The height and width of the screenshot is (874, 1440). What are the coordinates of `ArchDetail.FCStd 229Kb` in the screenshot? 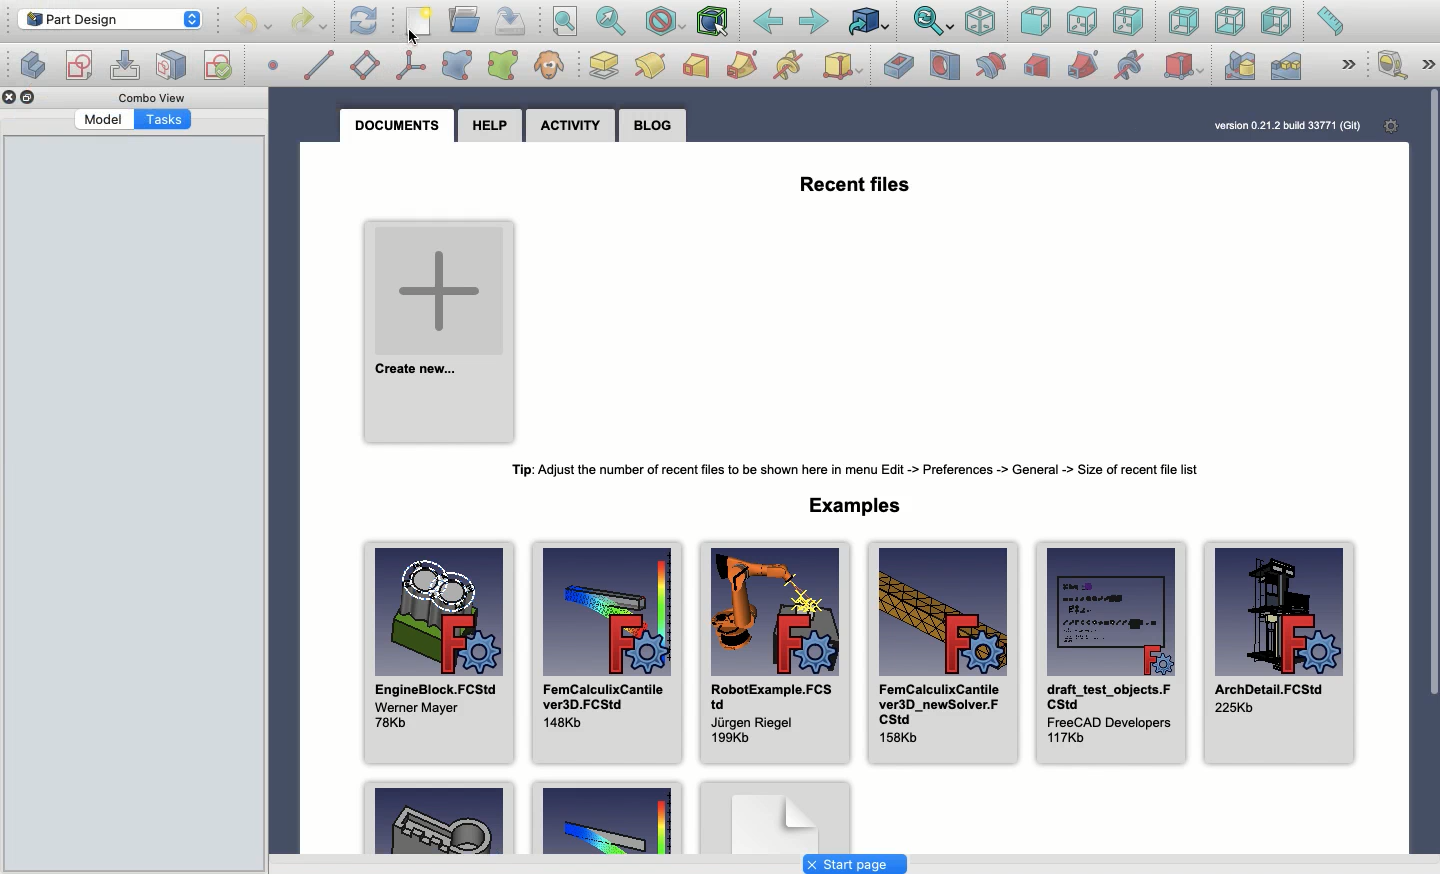 It's located at (1281, 652).